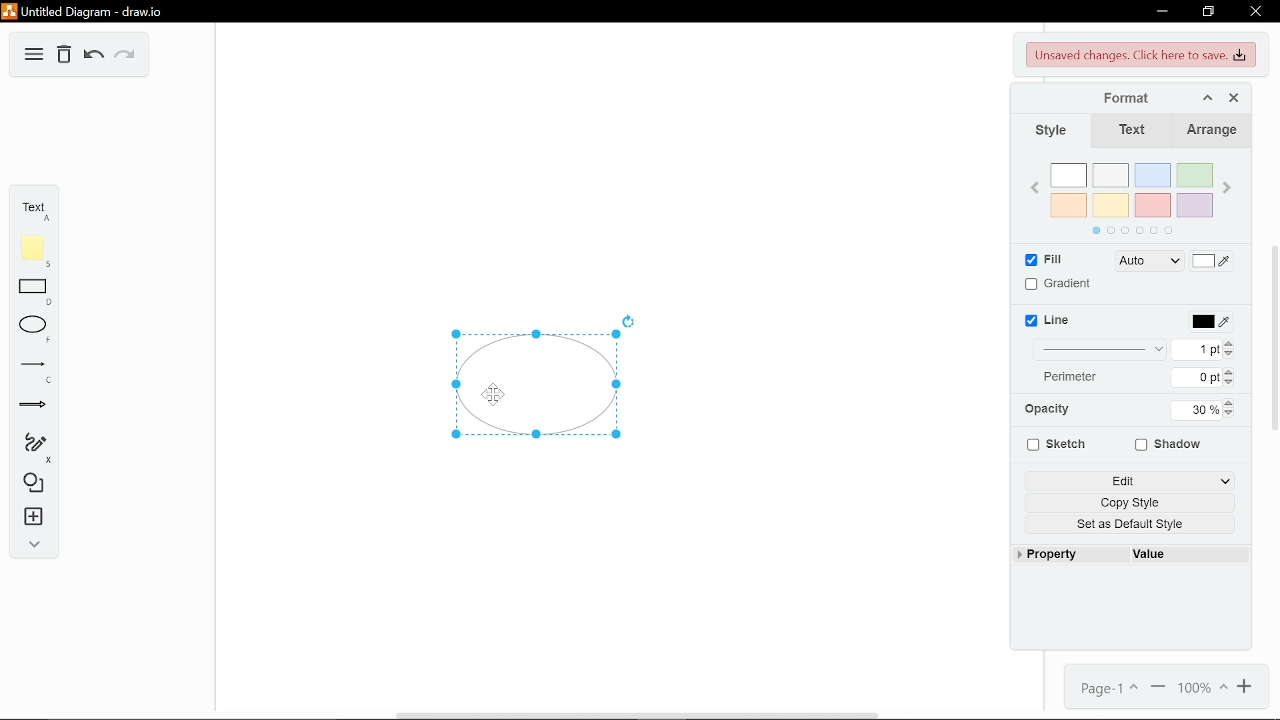  Describe the element at coordinates (1210, 322) in the screenshot. I see `Line color` at that location.